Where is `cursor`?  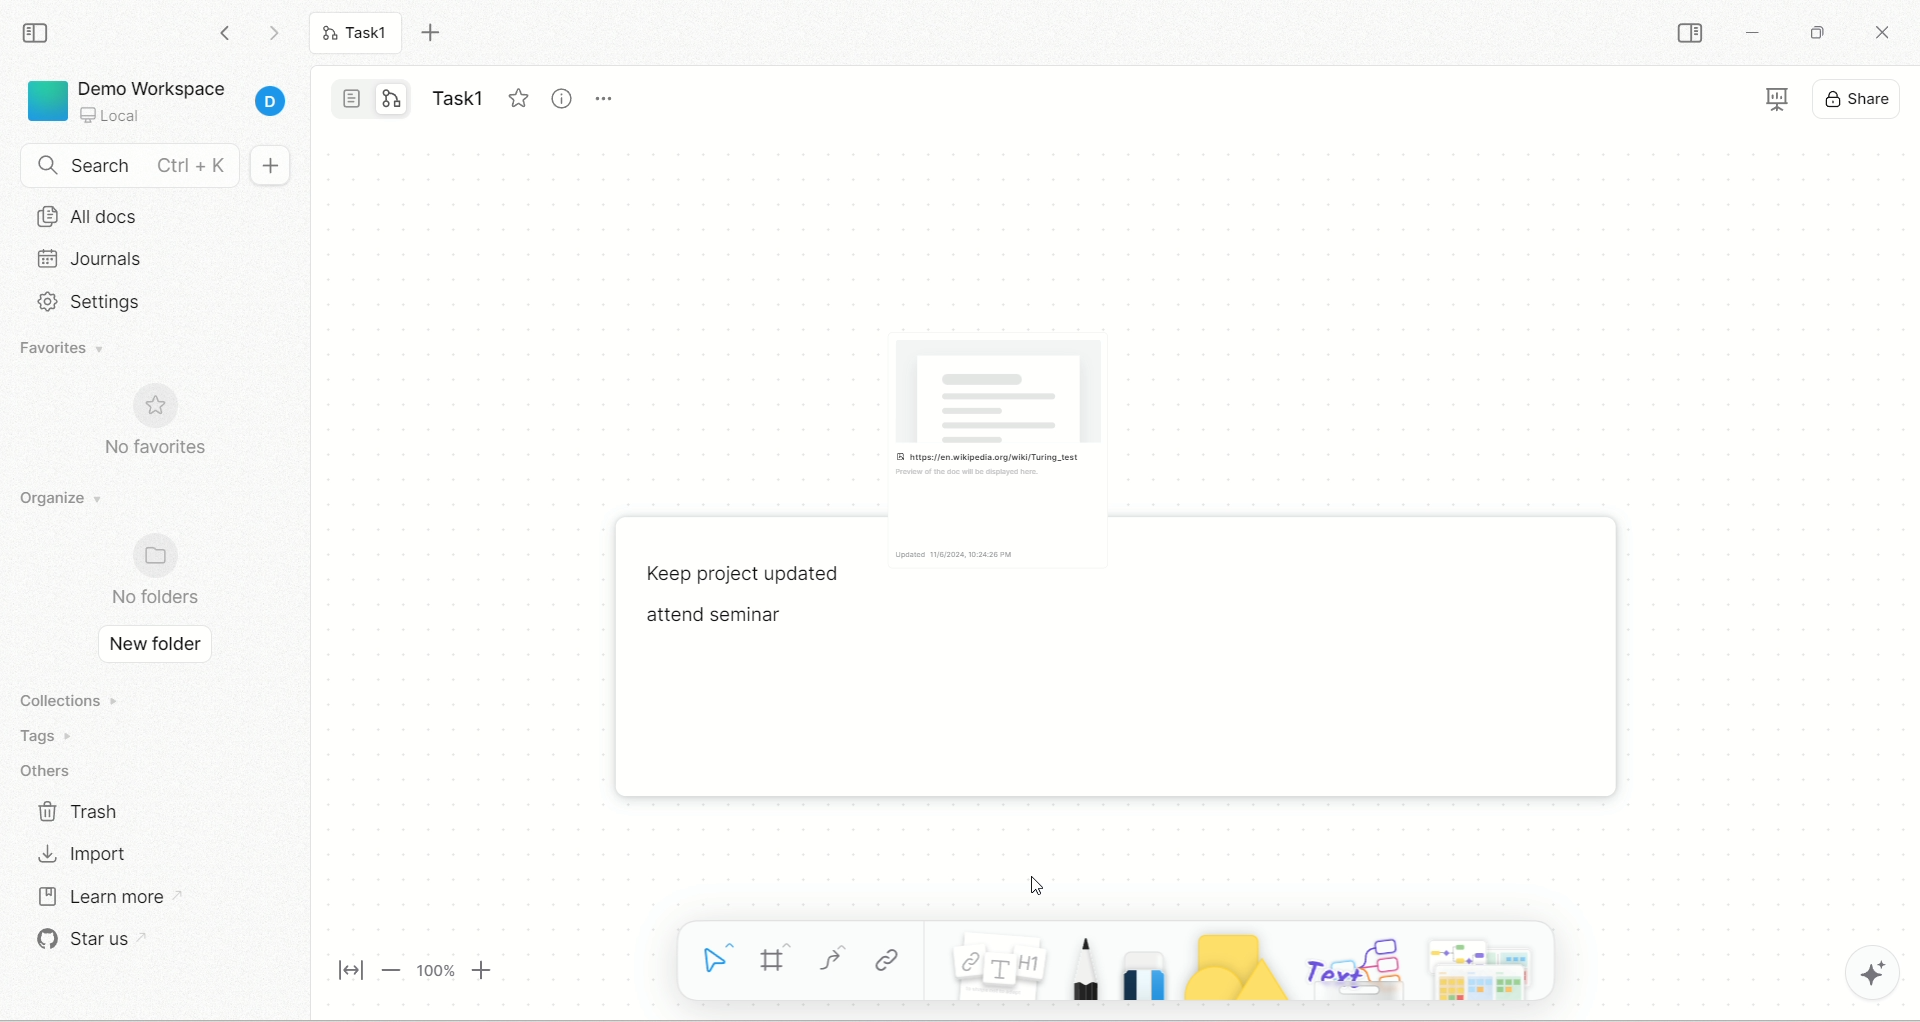
cursor is located at coordinates (1032, 885).